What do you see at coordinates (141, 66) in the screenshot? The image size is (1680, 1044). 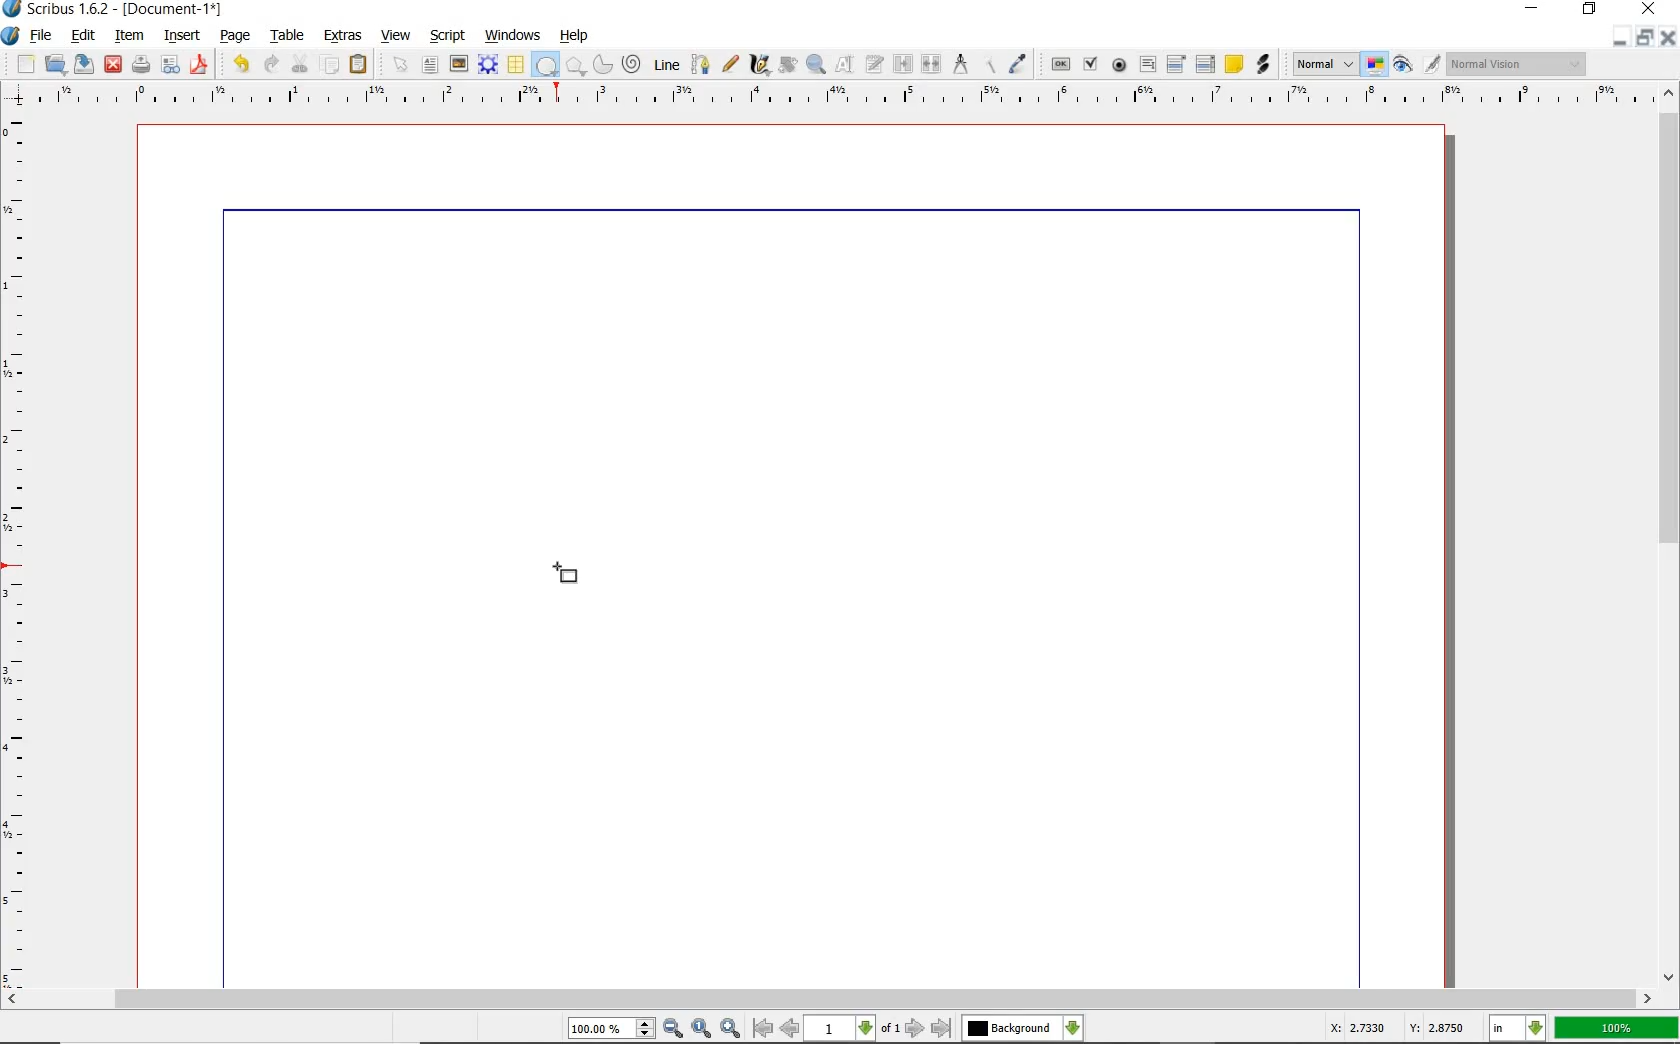 I see `PRINT` at bounding box center [141, 66].